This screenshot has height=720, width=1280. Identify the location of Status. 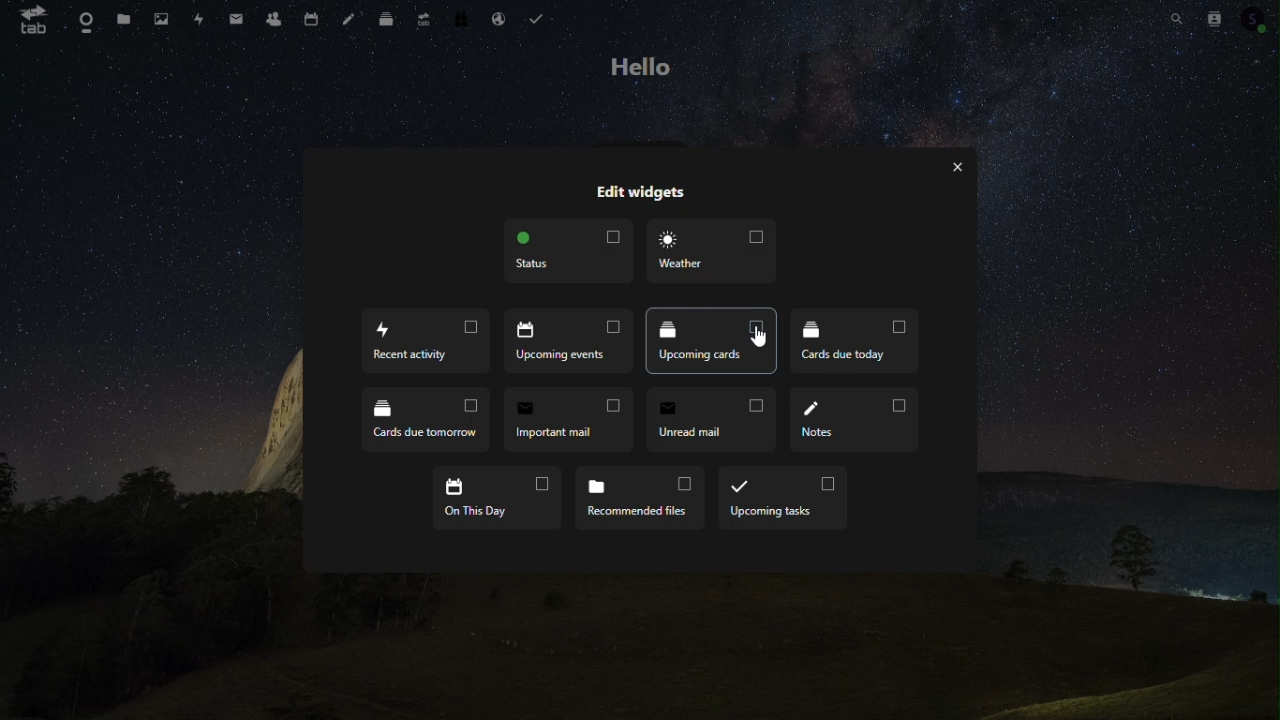
(566, 250).